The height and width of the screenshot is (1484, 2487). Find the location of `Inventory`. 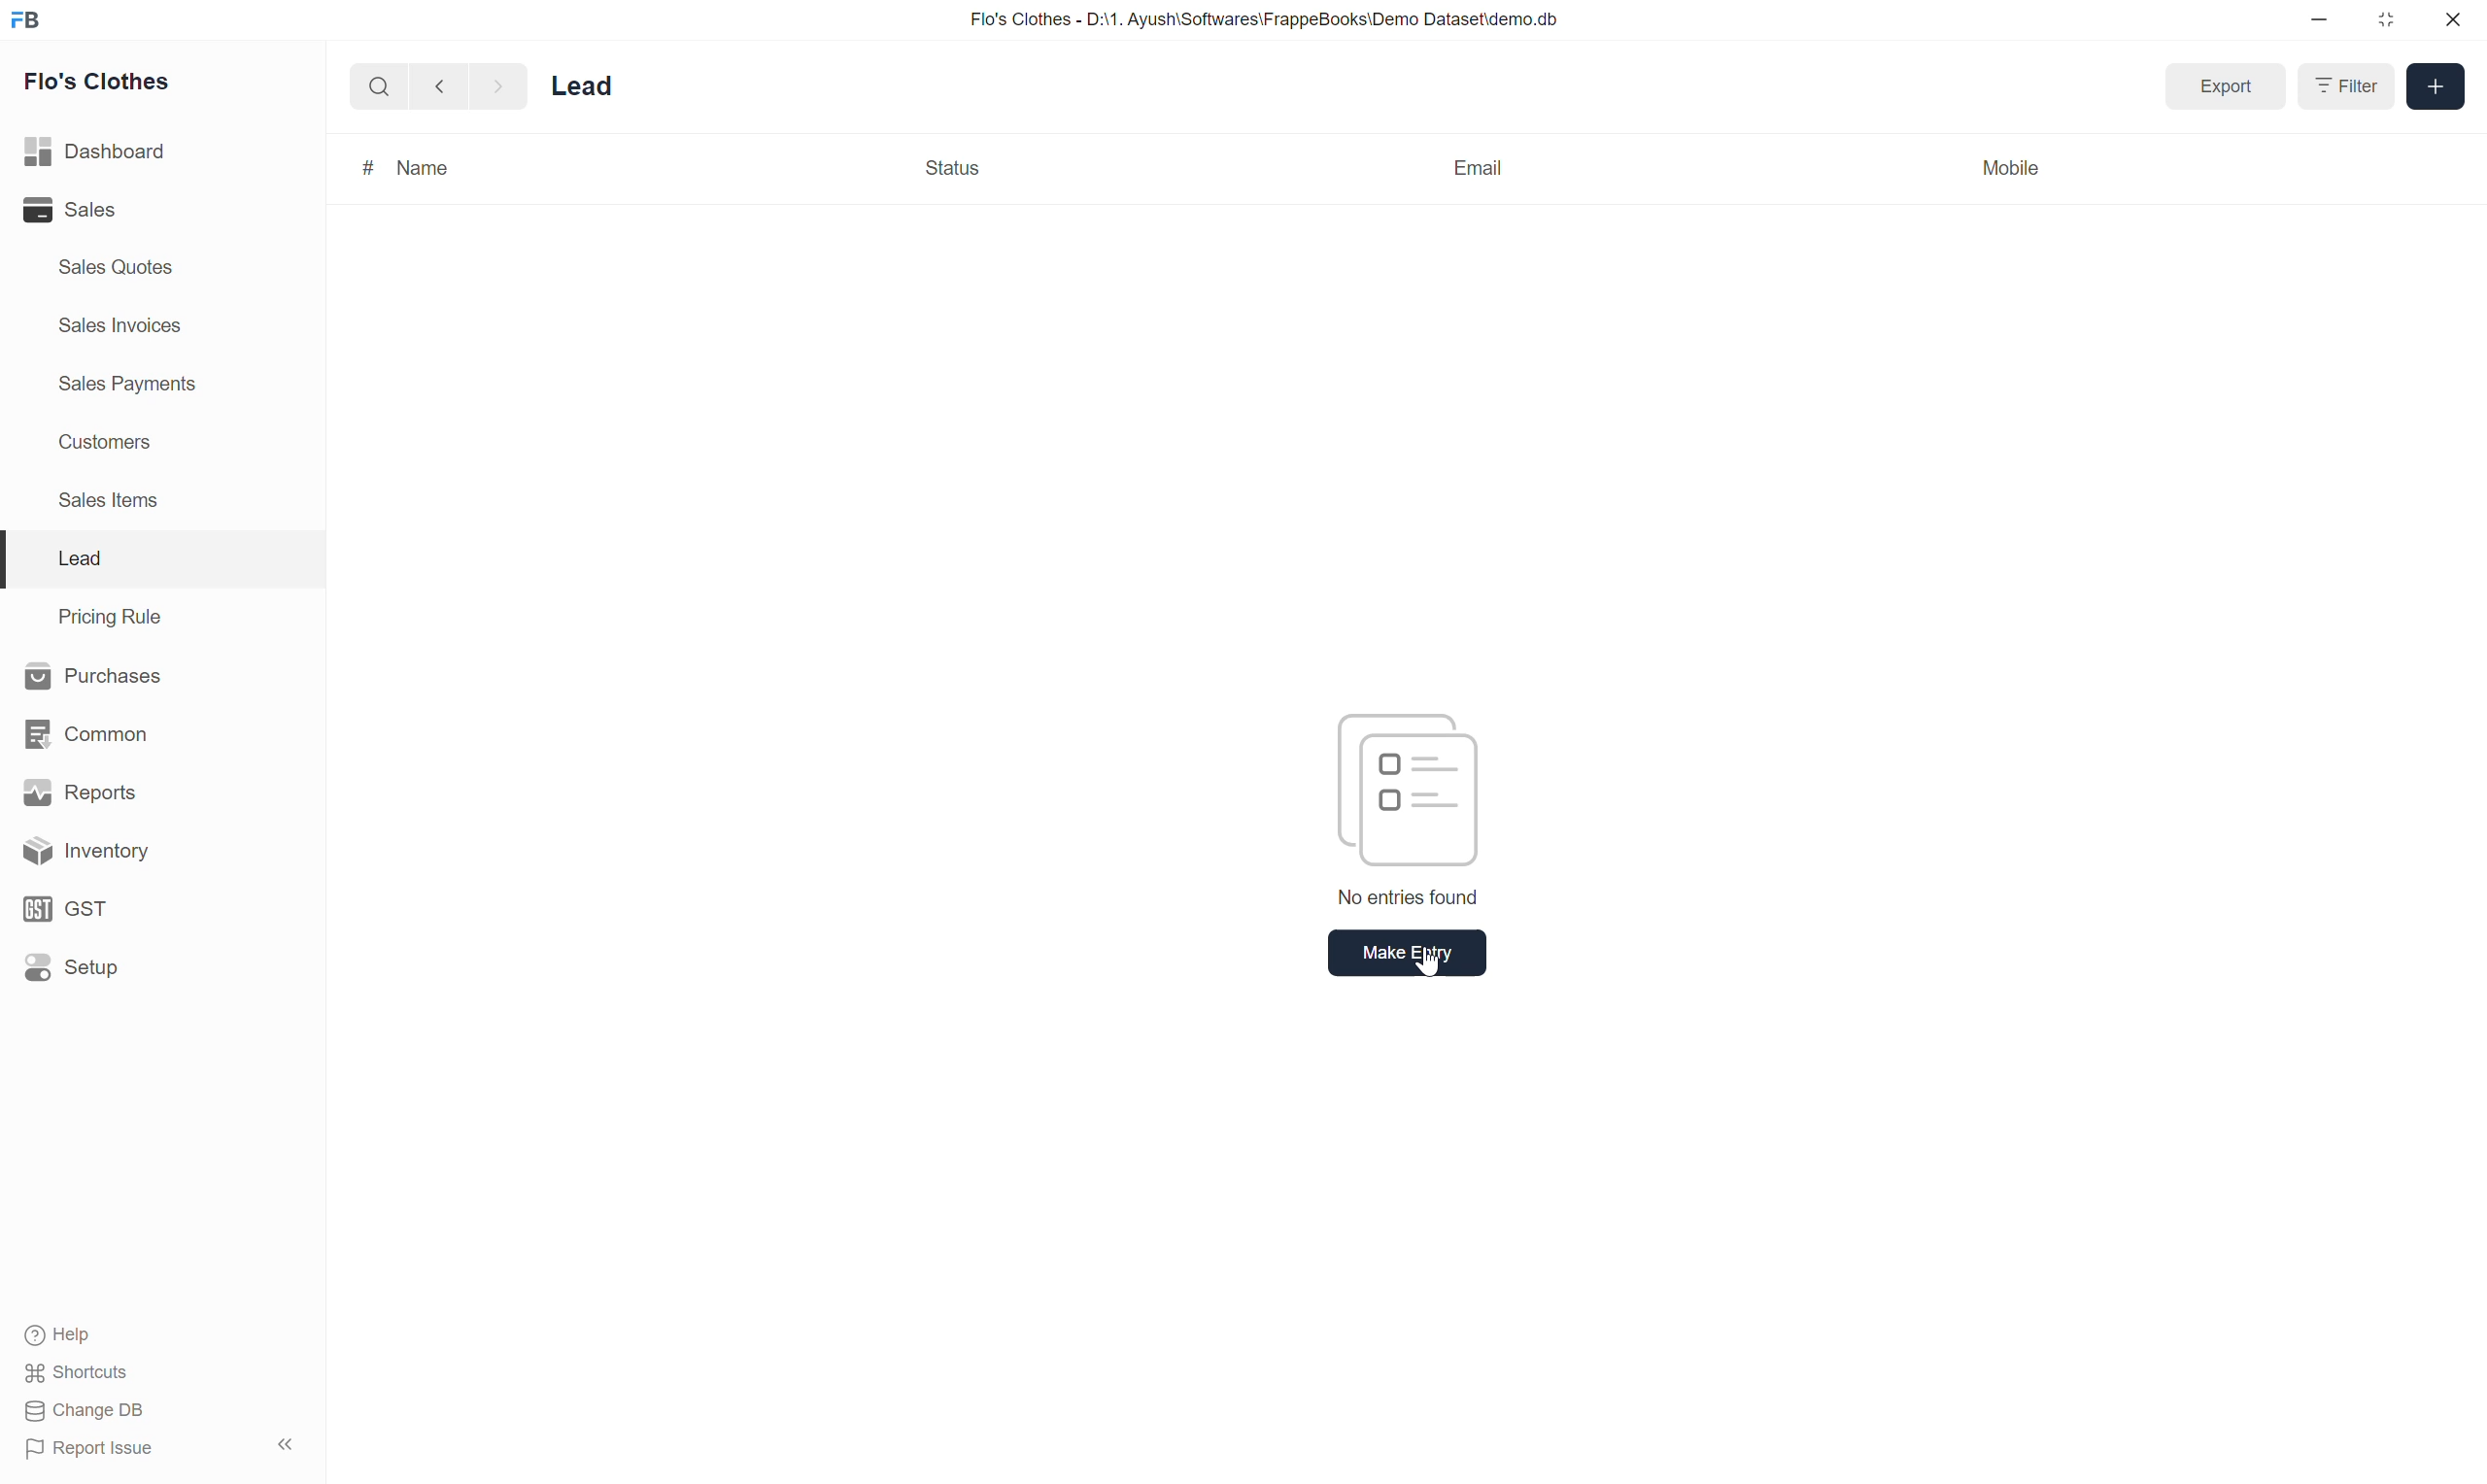

Inventory is located at coordinates (80, 851).